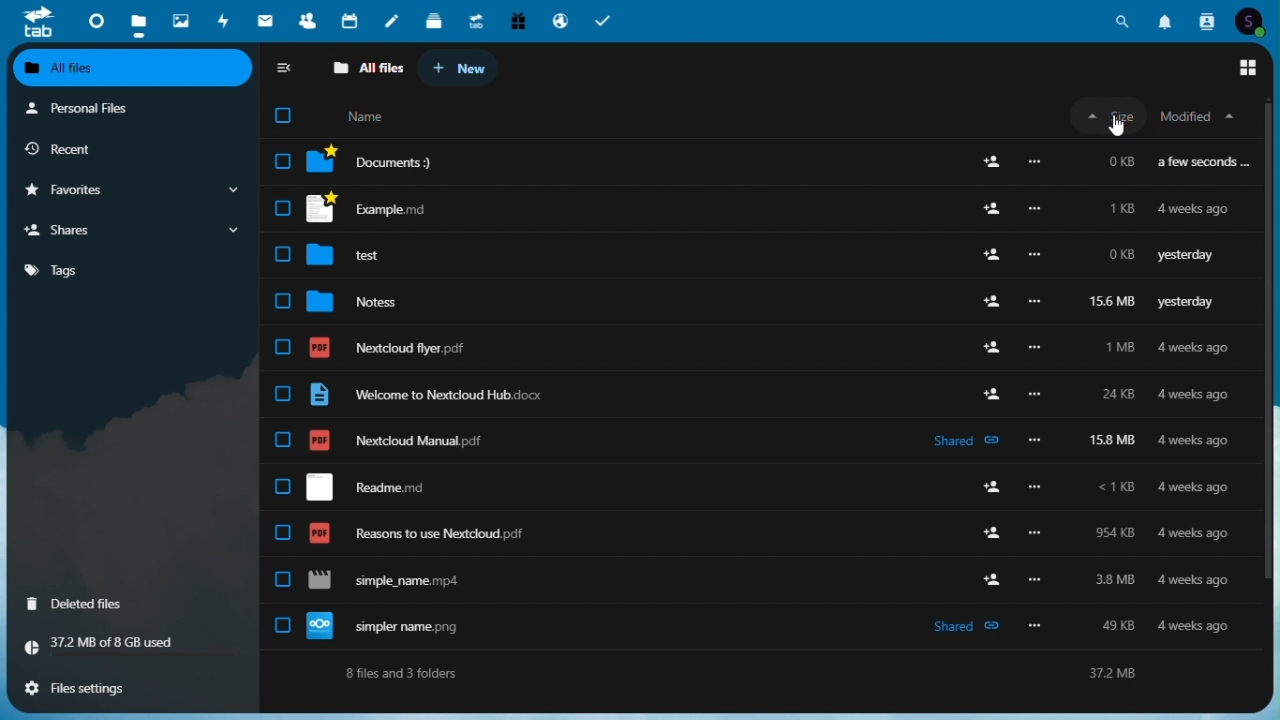 Image resolution: width=1280 pixels, height=720 pixels. What do you see at coordinates (477, 18) in the screenshot?
I see `upgrade` at bounding box center [477, 18].